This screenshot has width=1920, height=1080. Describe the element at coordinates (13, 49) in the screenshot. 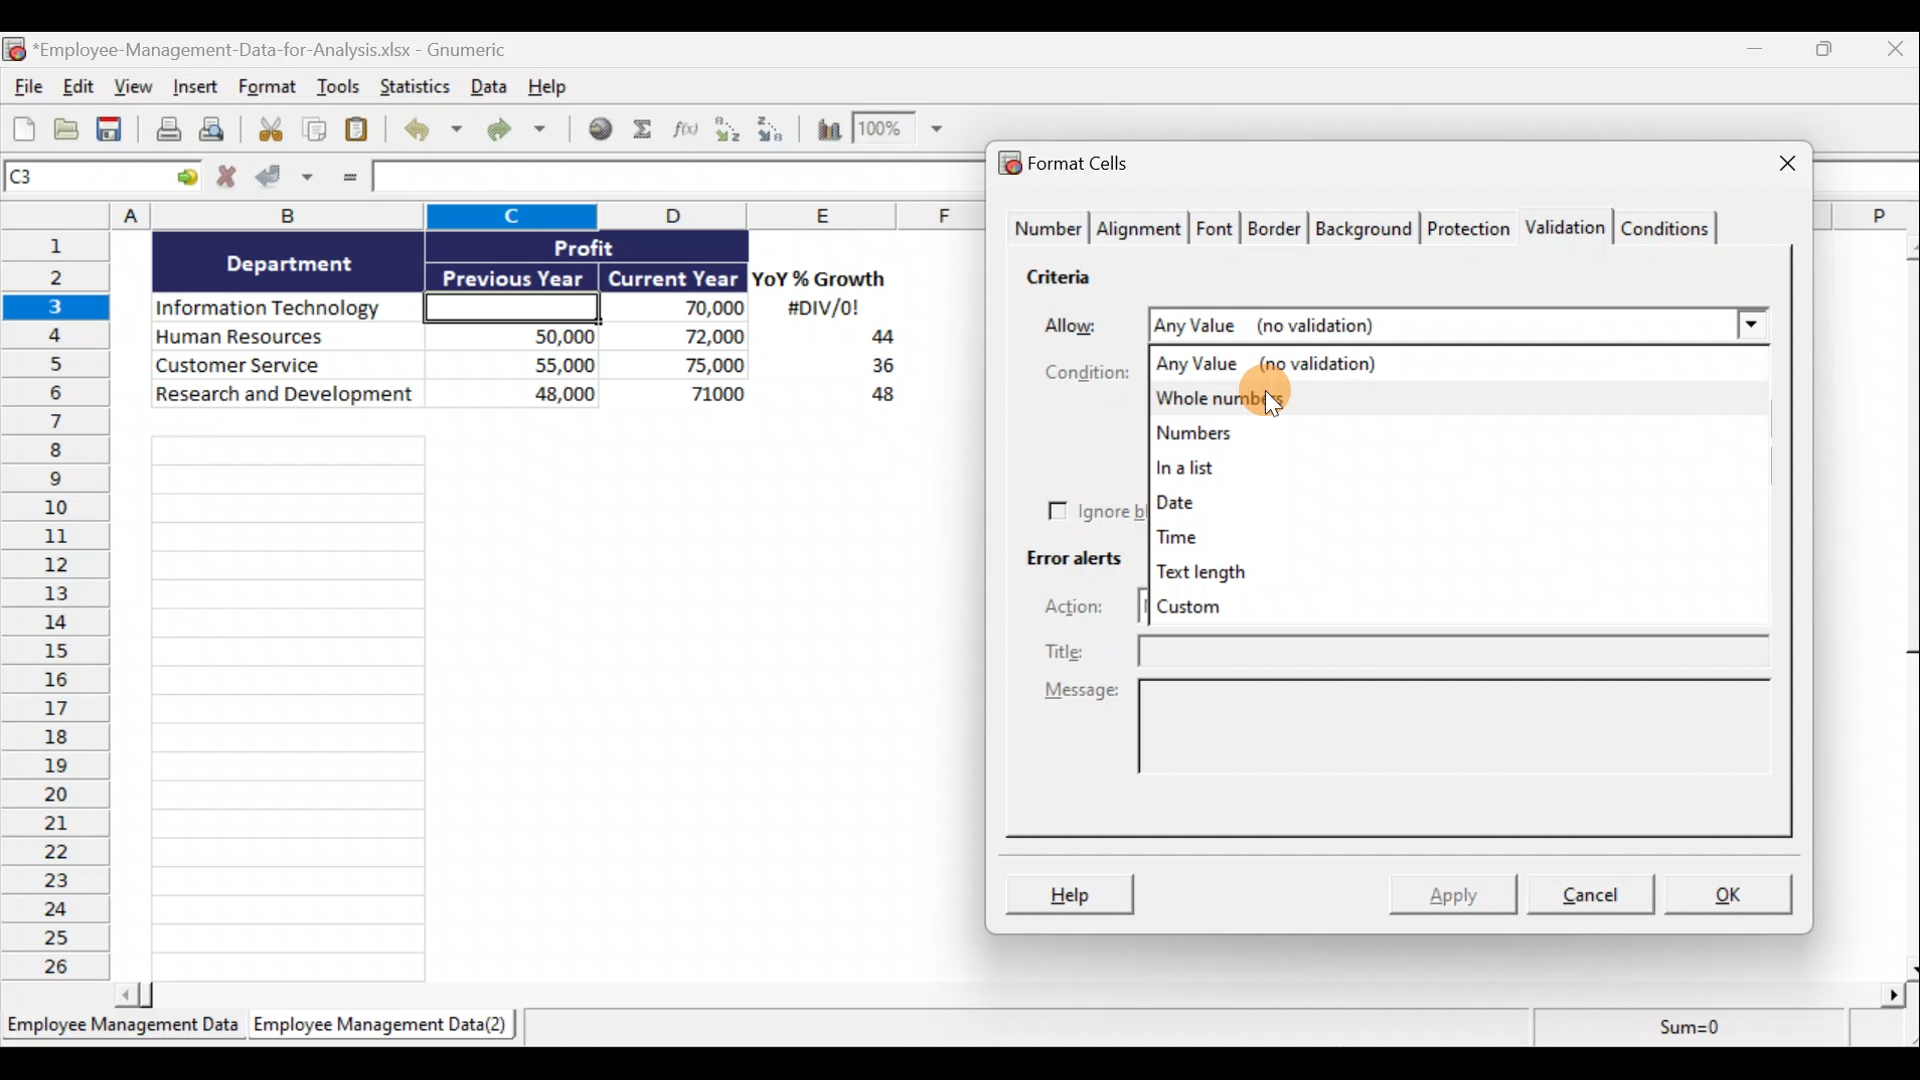

I see `Gnumeric logo` at that location.